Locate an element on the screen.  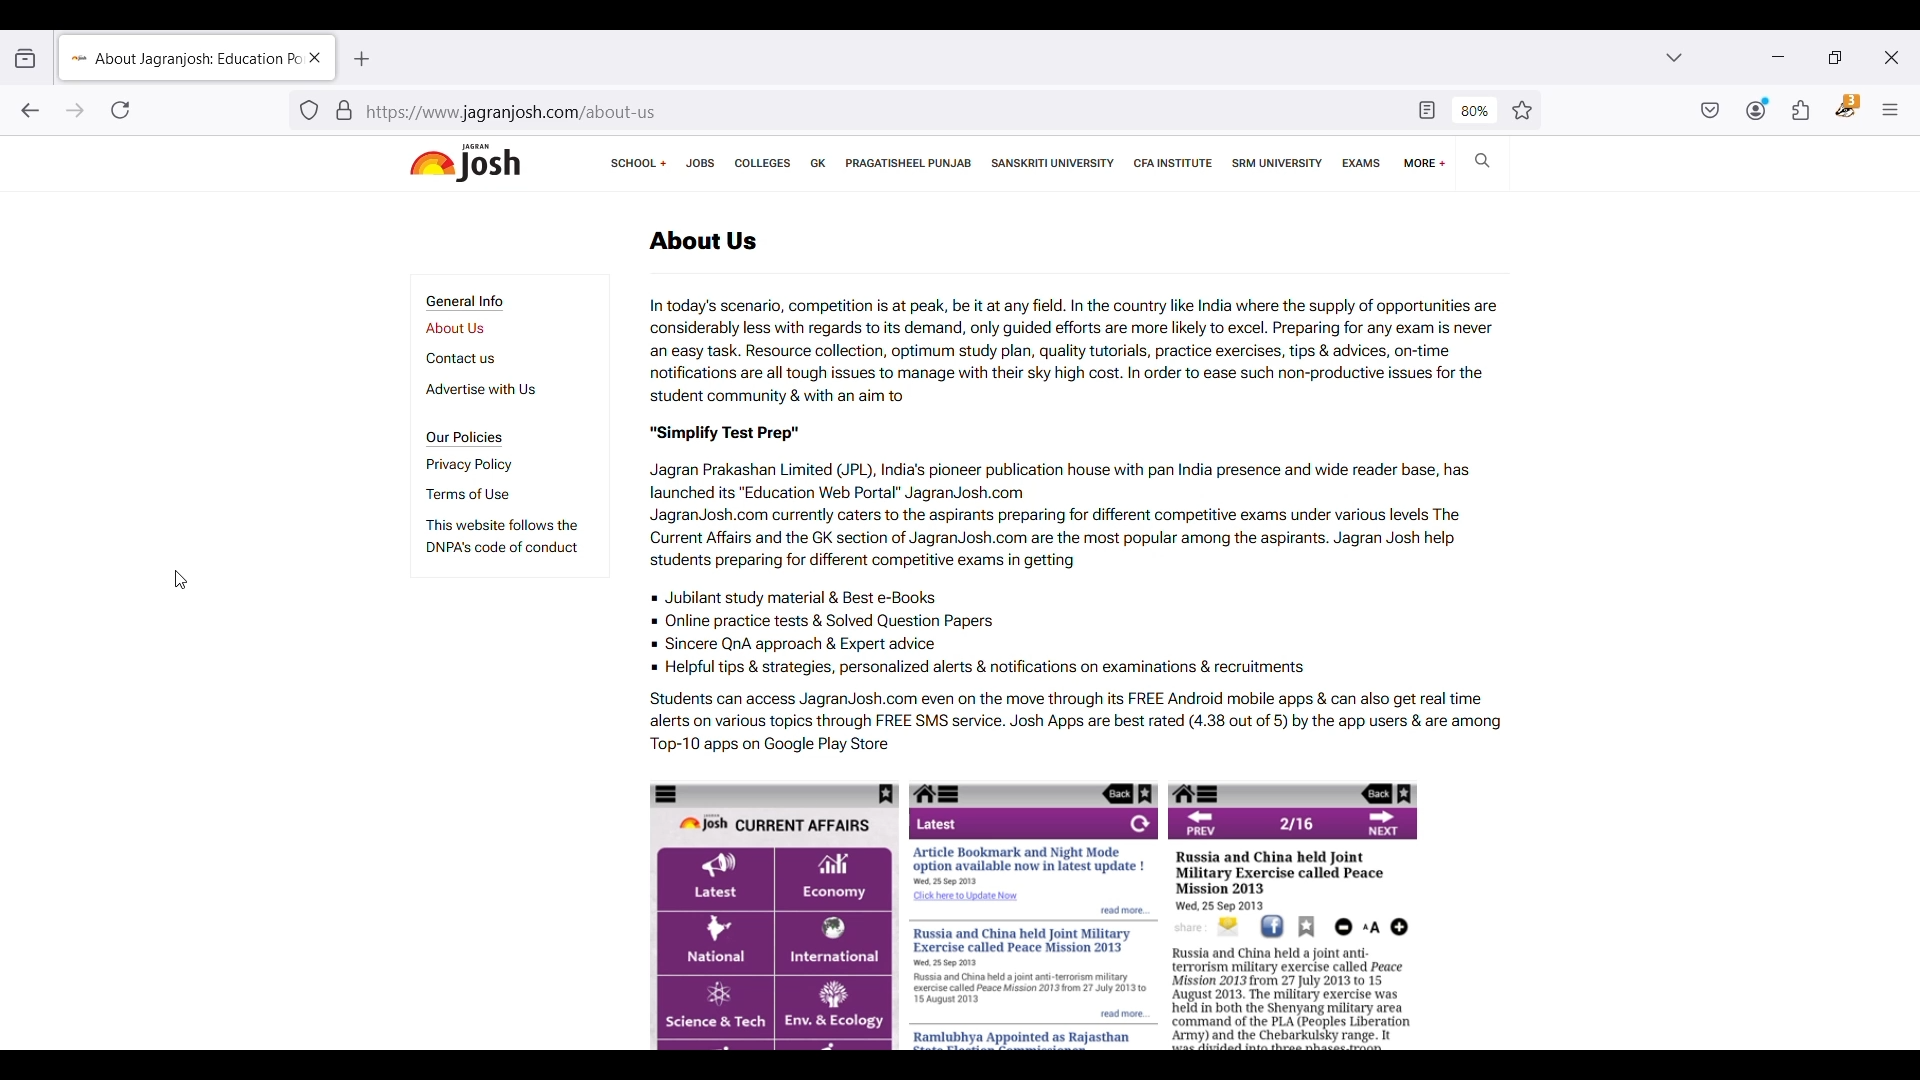
List all tabs is located at coordinates (1675, 57).